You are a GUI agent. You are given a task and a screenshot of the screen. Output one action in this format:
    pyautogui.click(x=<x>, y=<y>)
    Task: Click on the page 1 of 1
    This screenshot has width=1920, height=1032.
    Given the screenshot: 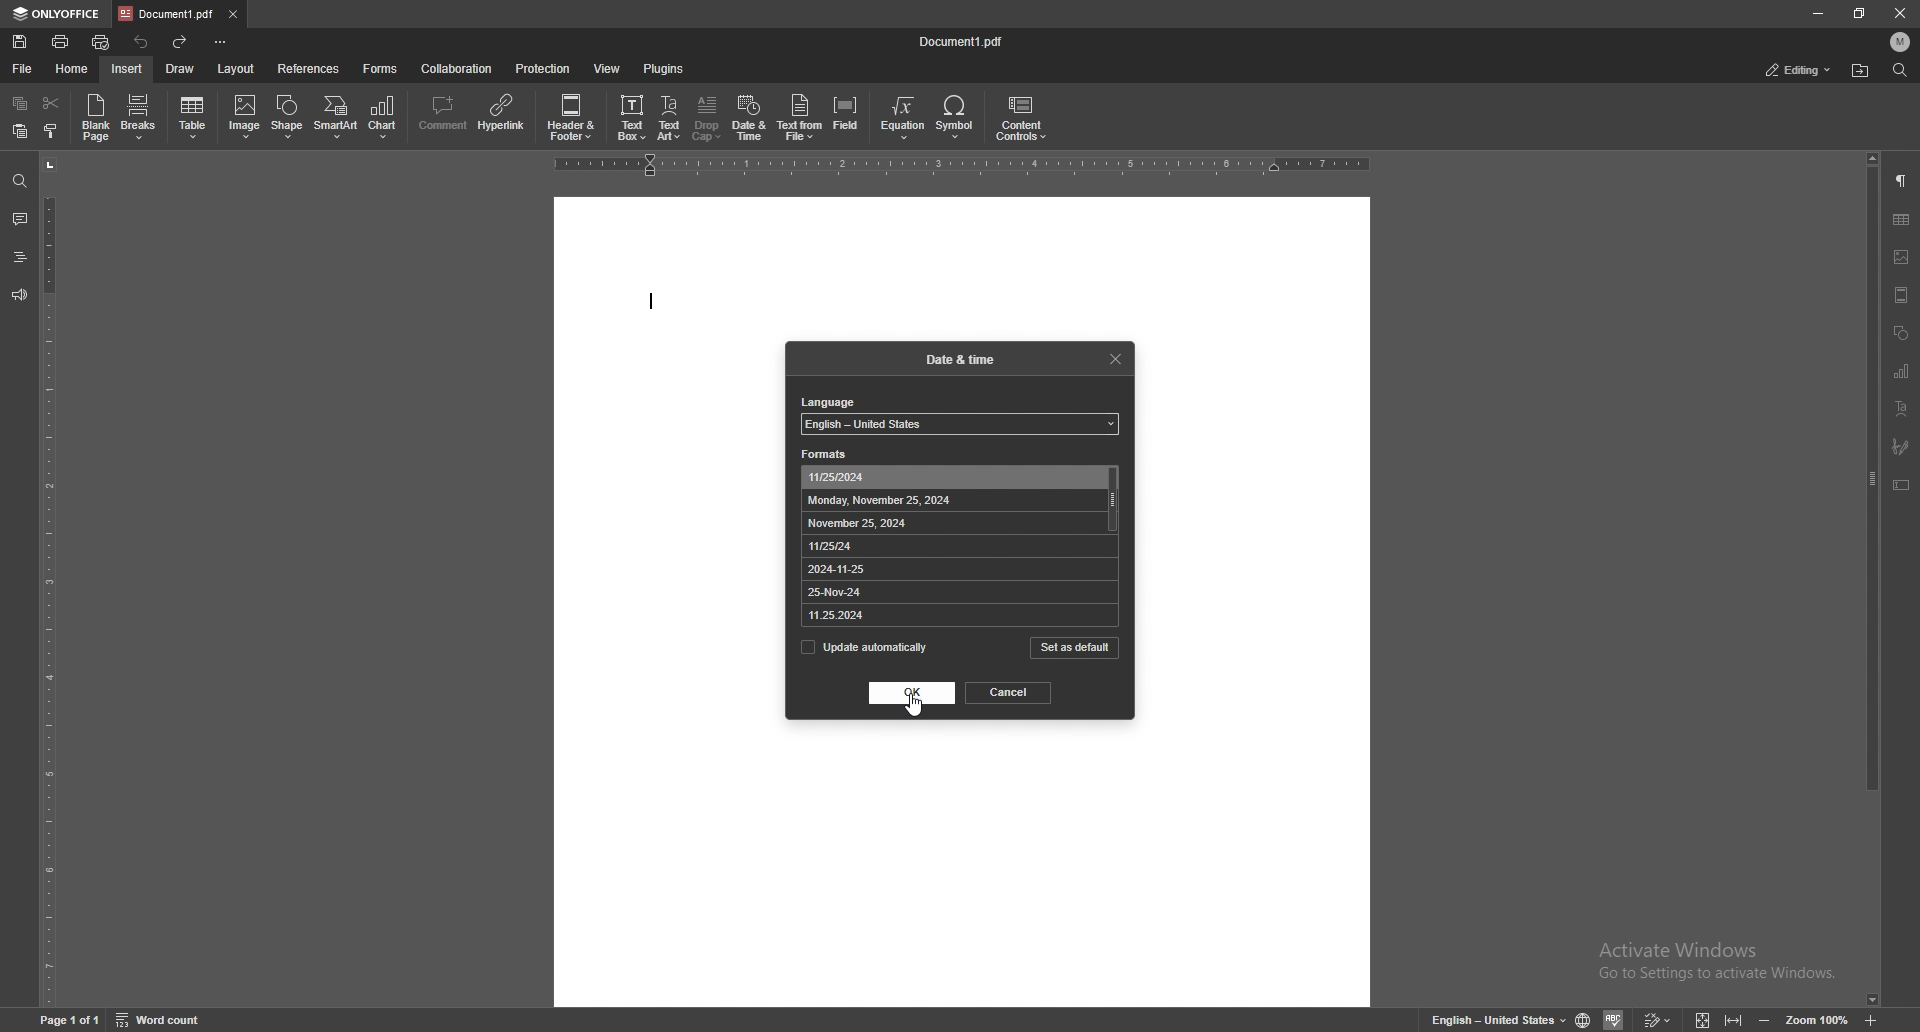 What is the action you would take?
    pyautogui.click(x=69, y=1021)
    